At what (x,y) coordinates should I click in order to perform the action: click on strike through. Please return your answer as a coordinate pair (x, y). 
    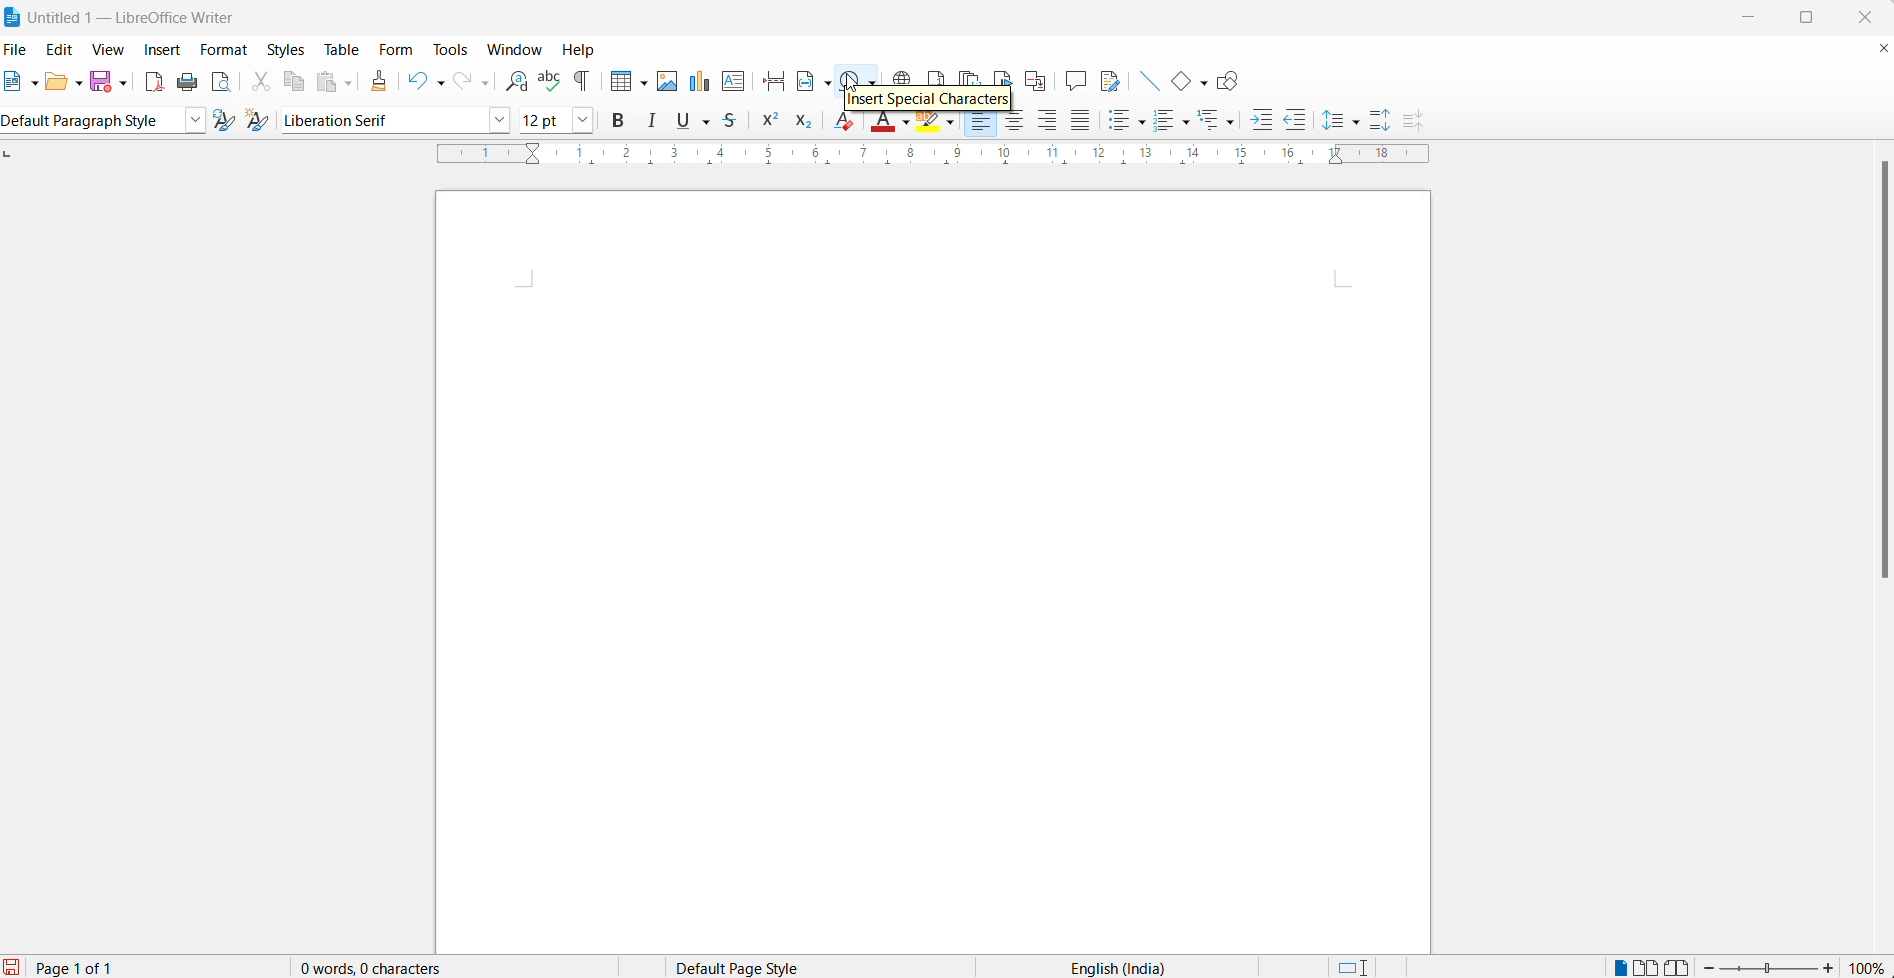
    Looking at the image, I should click on (737, 122).